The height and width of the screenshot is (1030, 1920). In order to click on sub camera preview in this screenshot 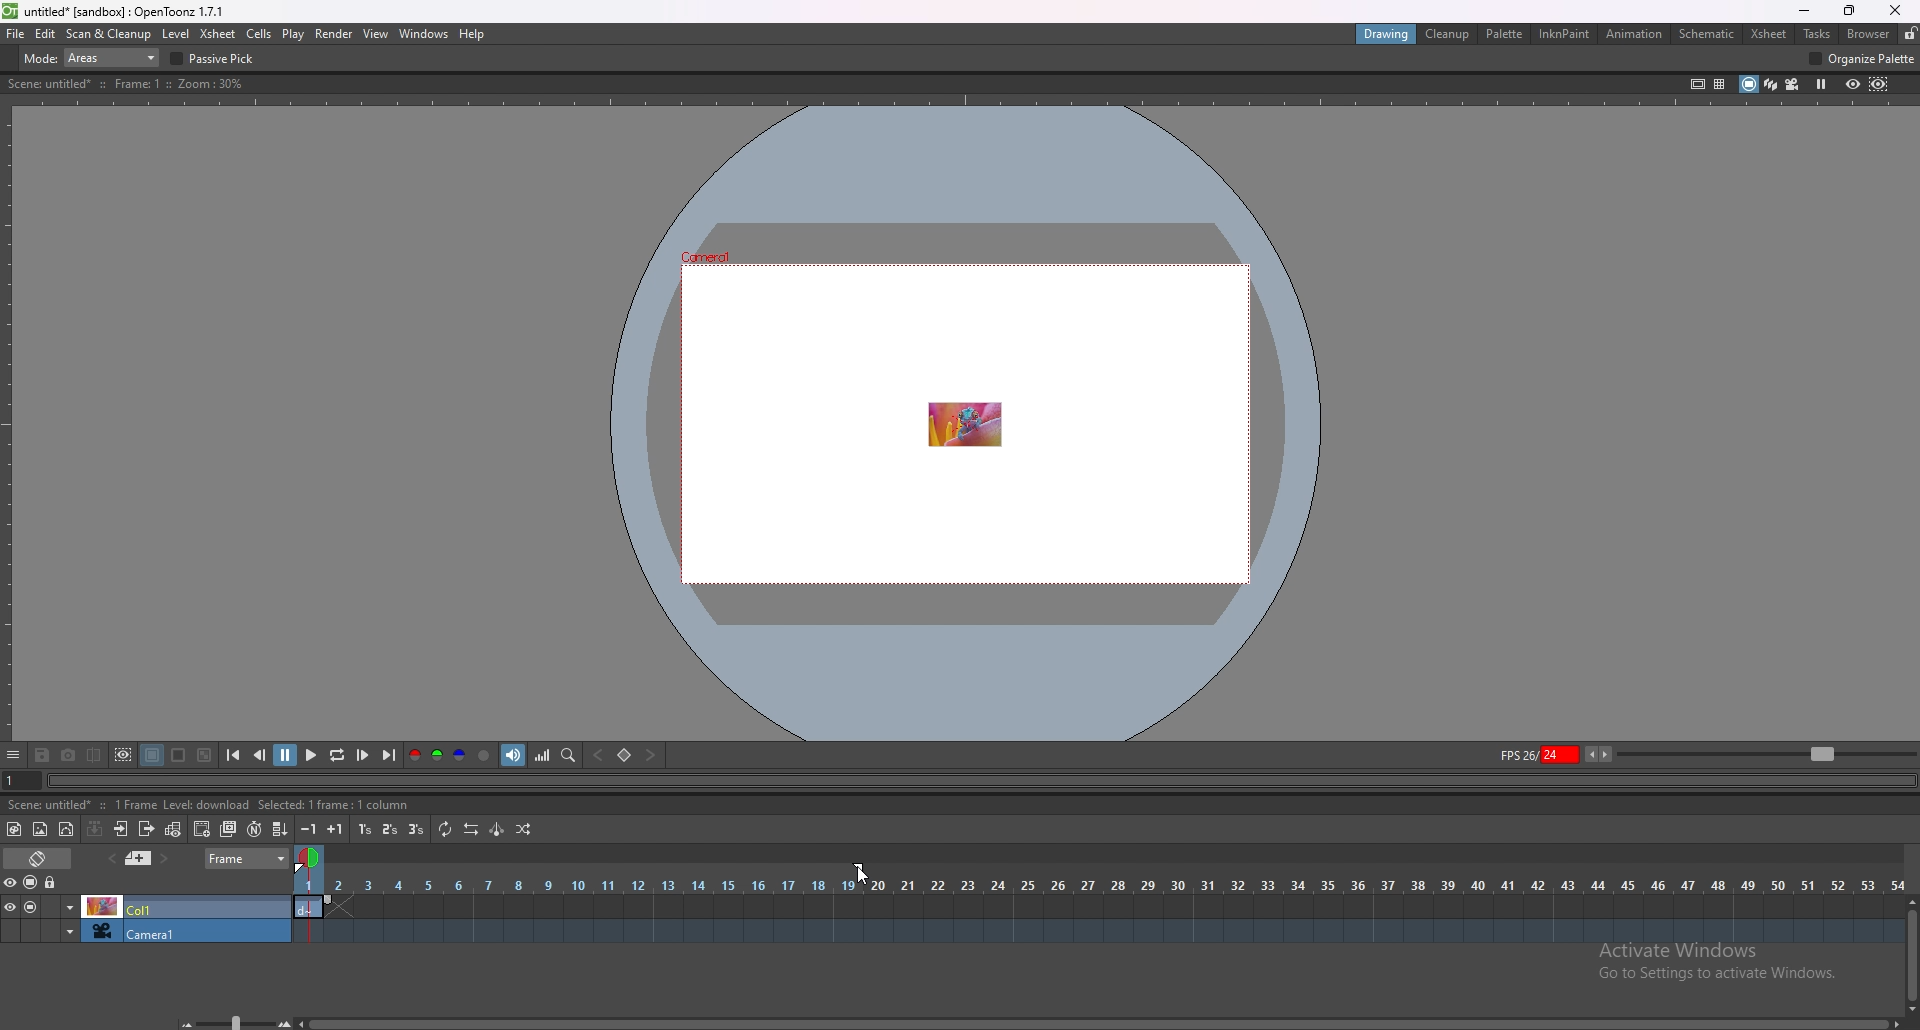, I will do `click(1880, 85)`.